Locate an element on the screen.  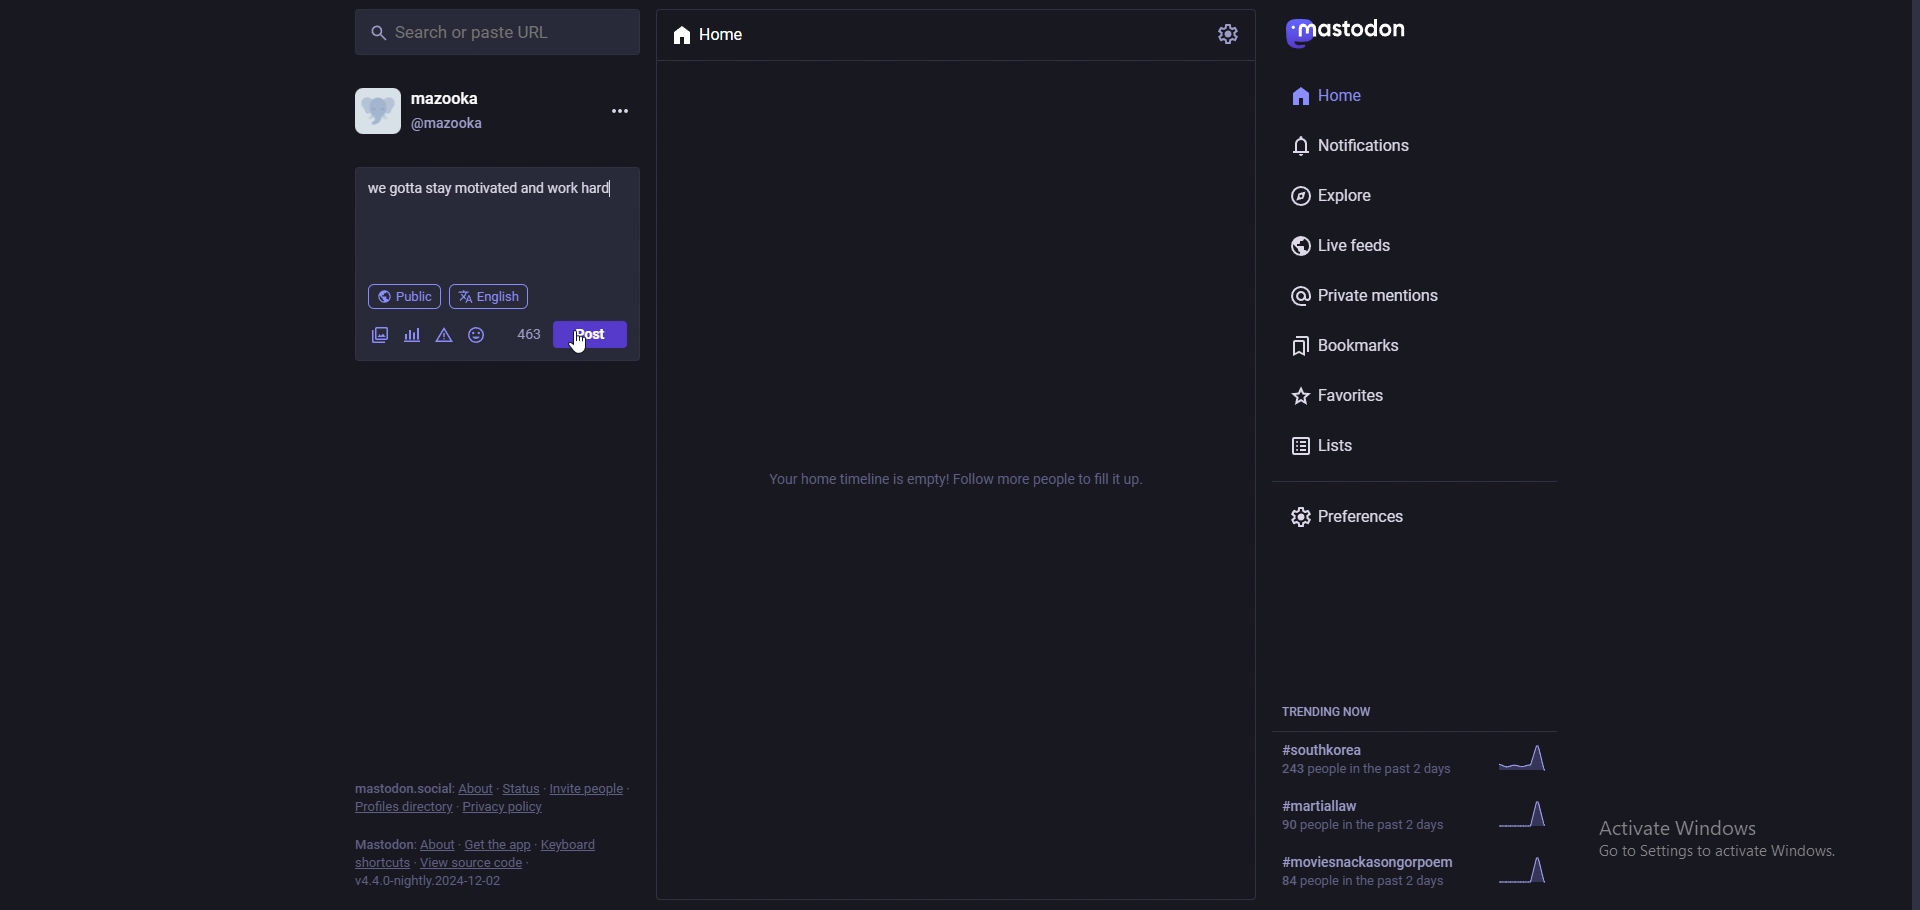
profile is located at coordinates (377, 111).